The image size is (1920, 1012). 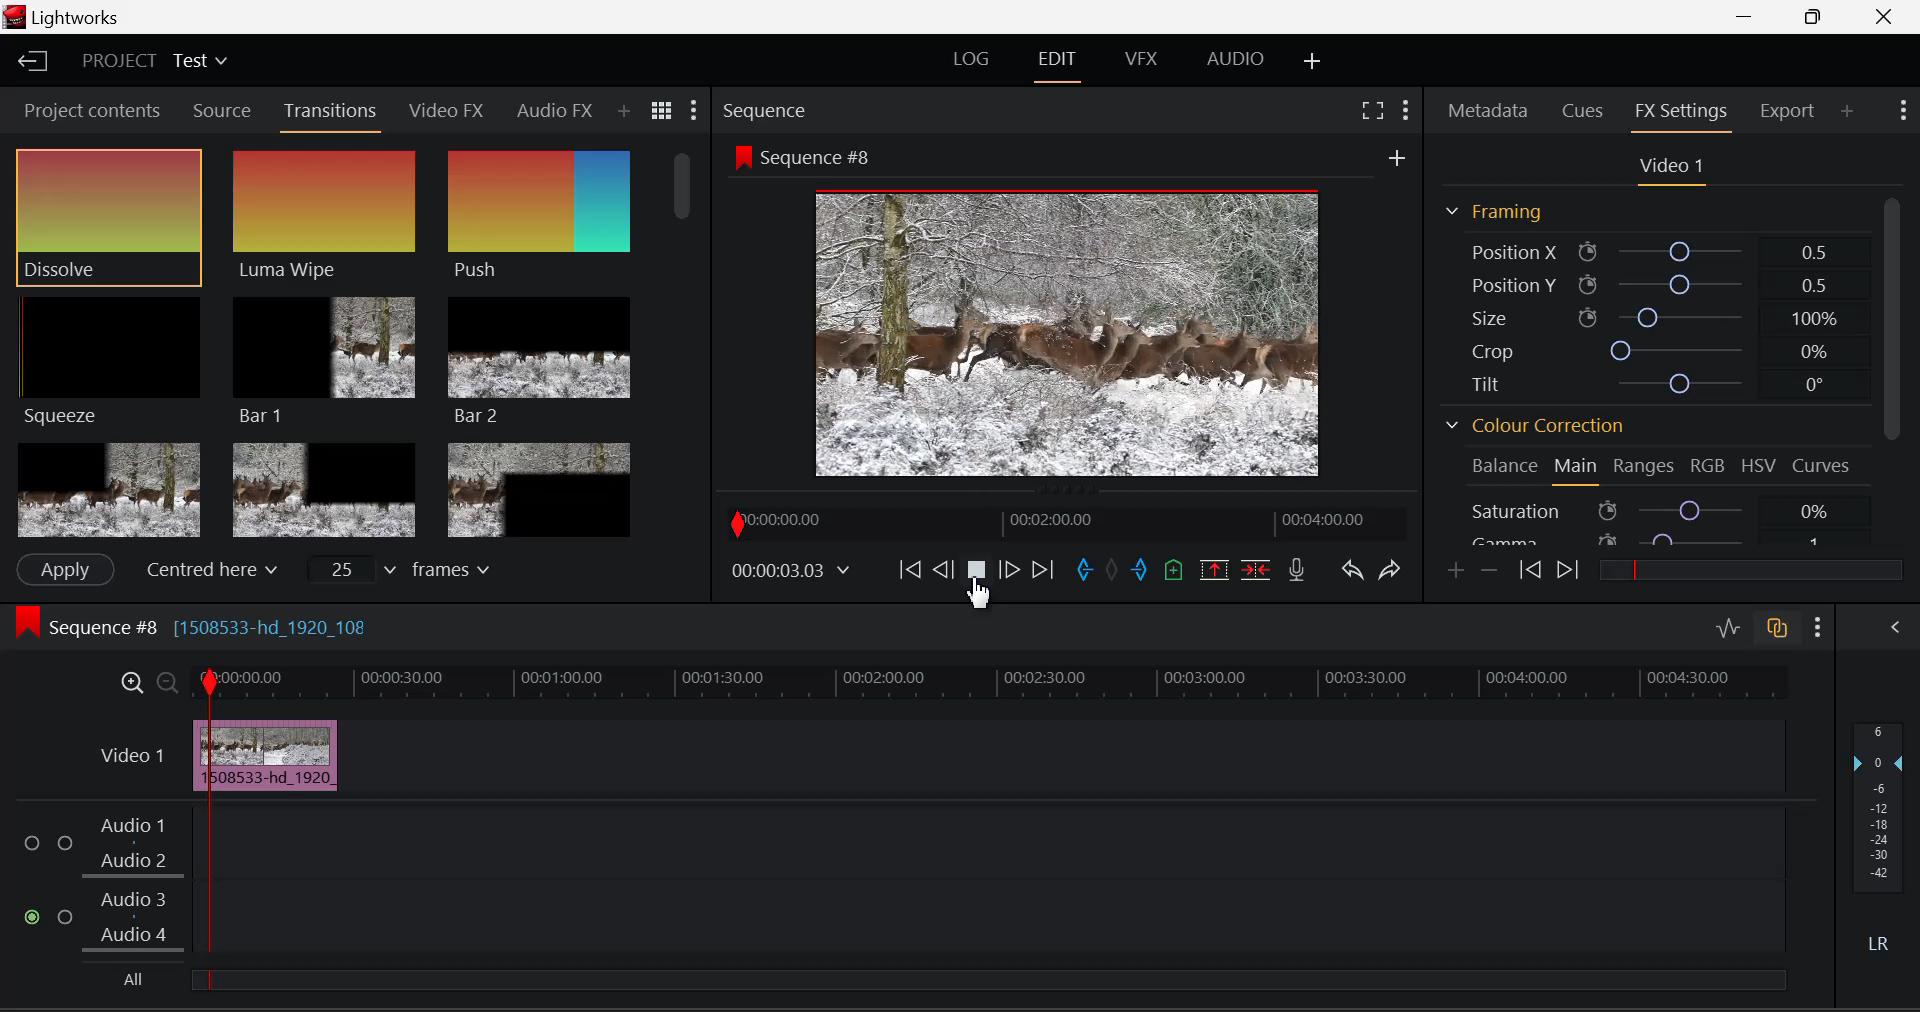 What do you see at coordinates (209, 567) in the screenshot?
I see `Centered here` at bounding box center [209, 567].